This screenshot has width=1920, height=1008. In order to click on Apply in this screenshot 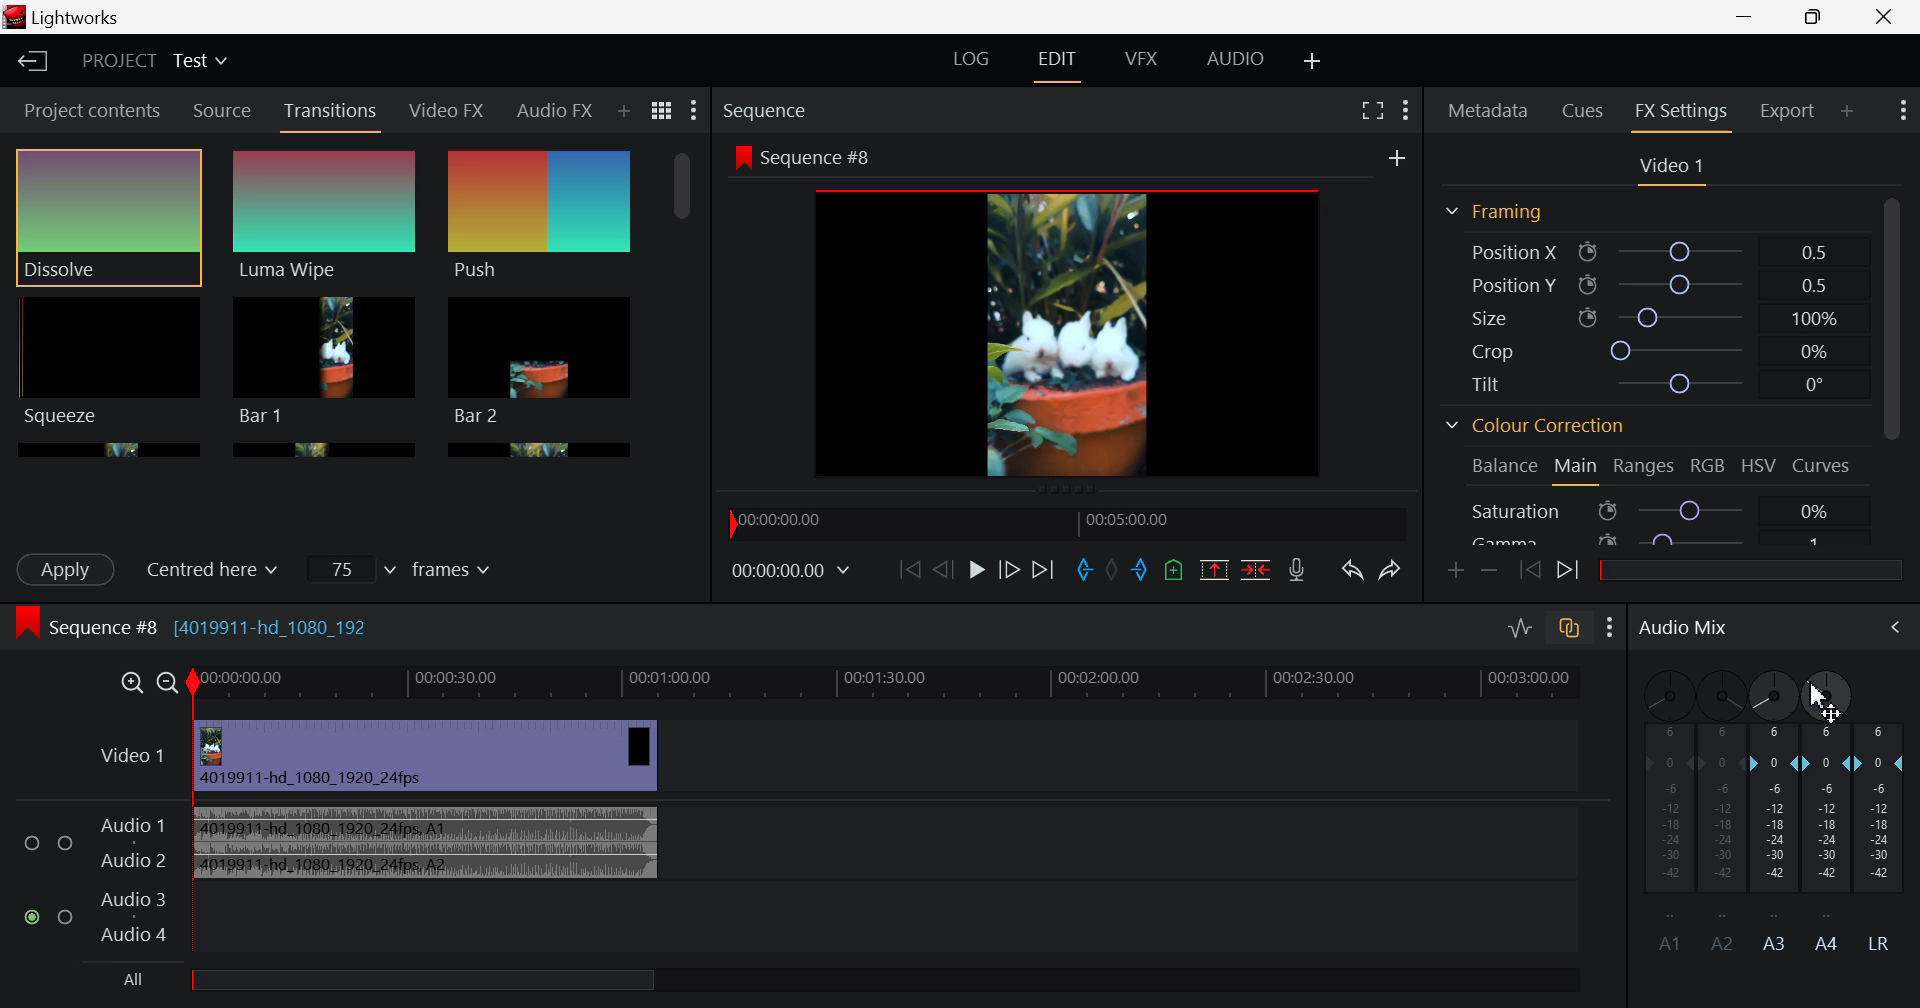, I will do `click(68, 569)`.